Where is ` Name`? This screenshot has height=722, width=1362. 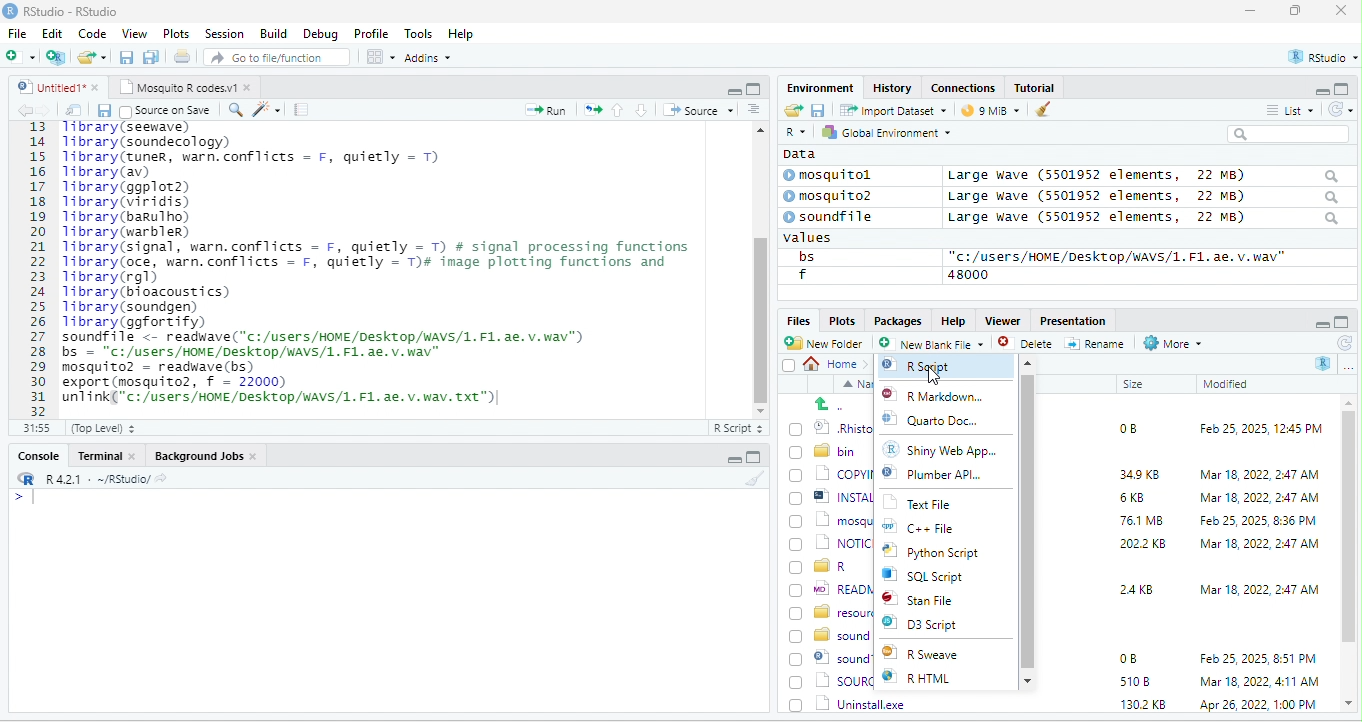  Name is located at coordinates (854, 385).